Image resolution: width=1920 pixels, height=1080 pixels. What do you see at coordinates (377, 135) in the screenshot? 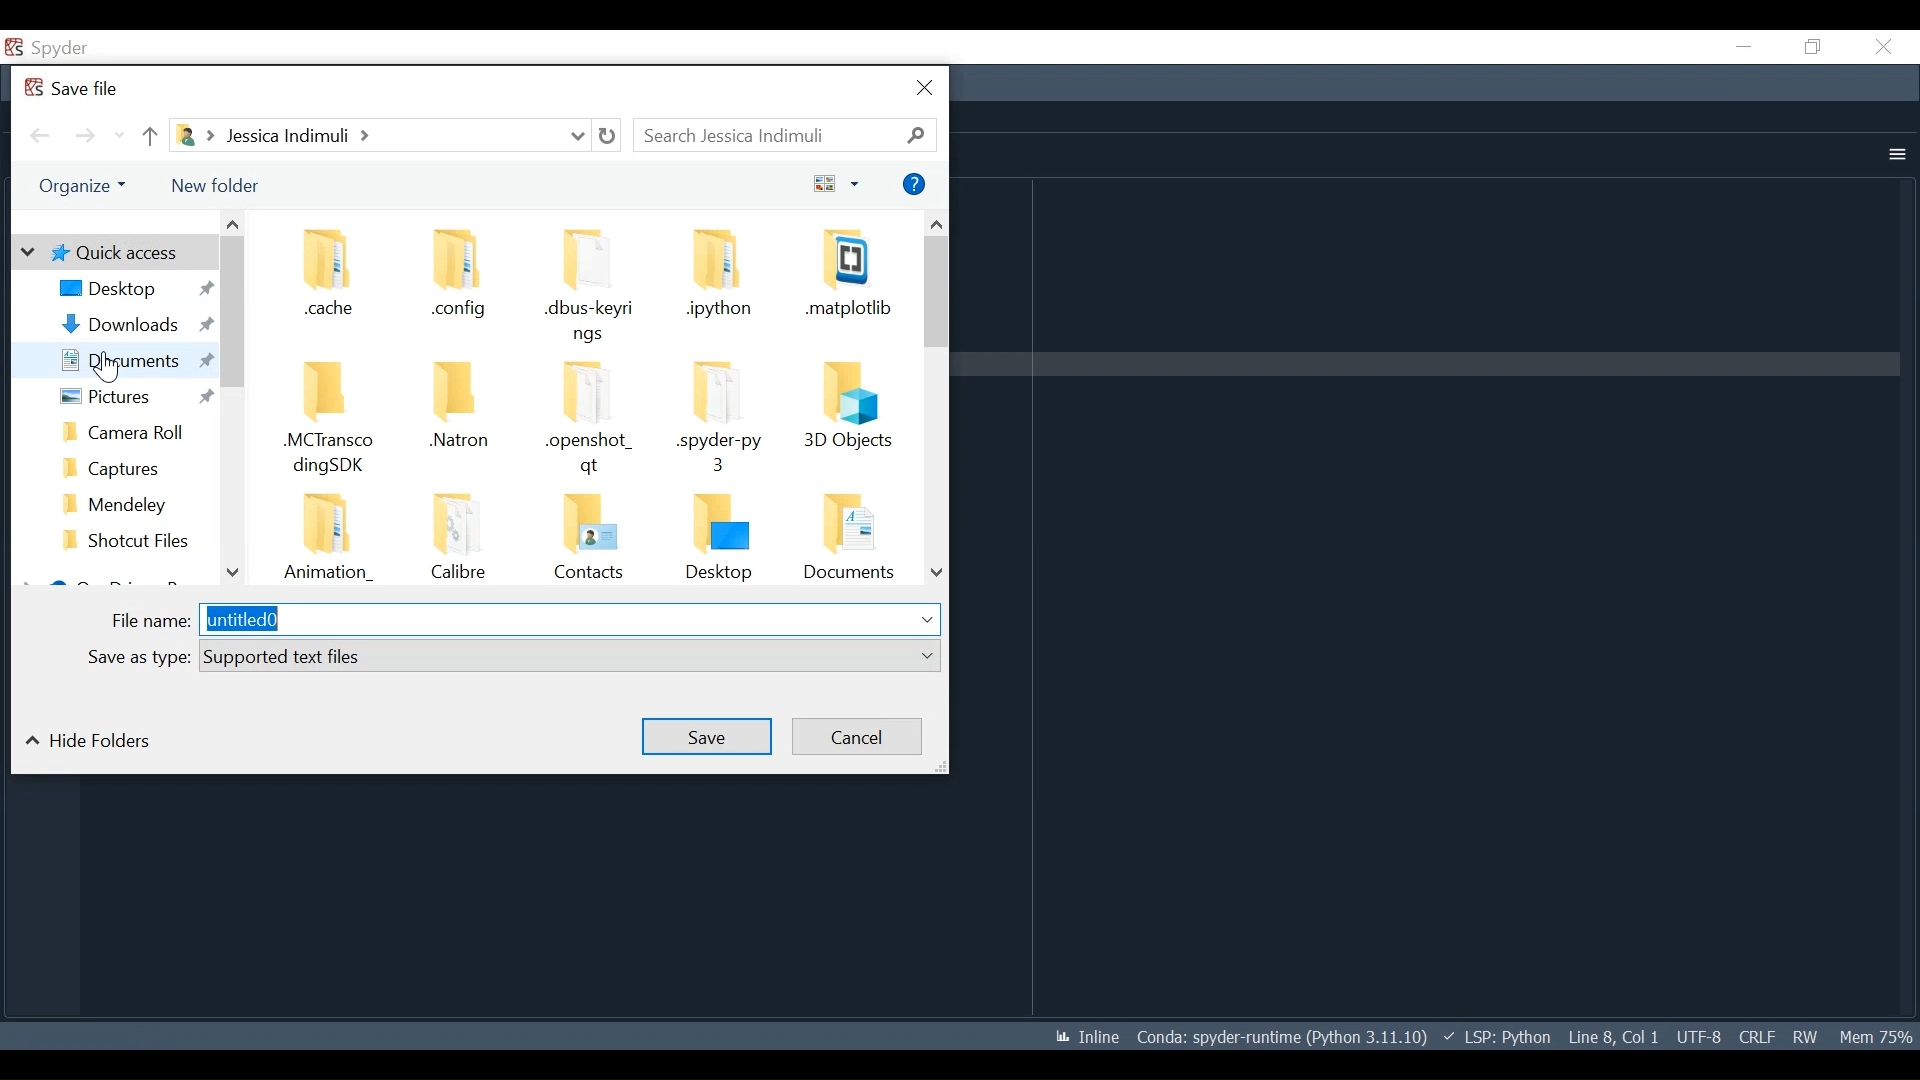
I see `File Path` at bounding box center [377, 135].